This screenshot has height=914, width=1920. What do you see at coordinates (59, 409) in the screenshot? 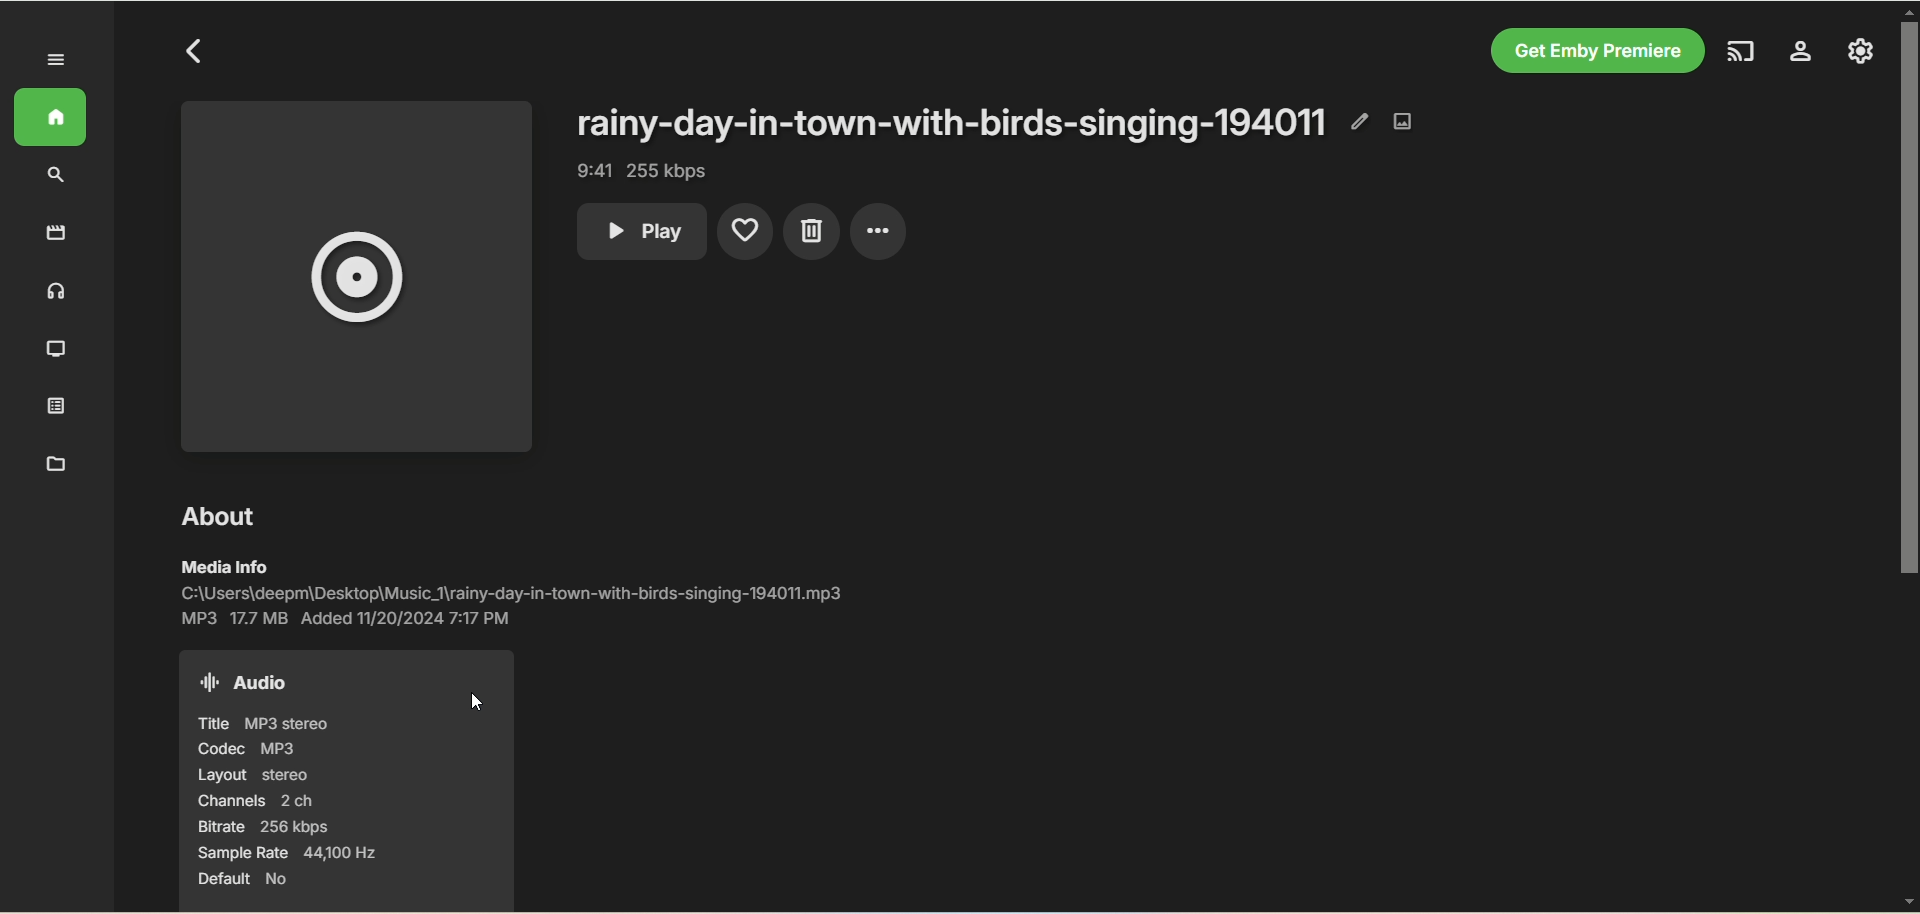
I see `playlist` at bounding box center [59, 409].